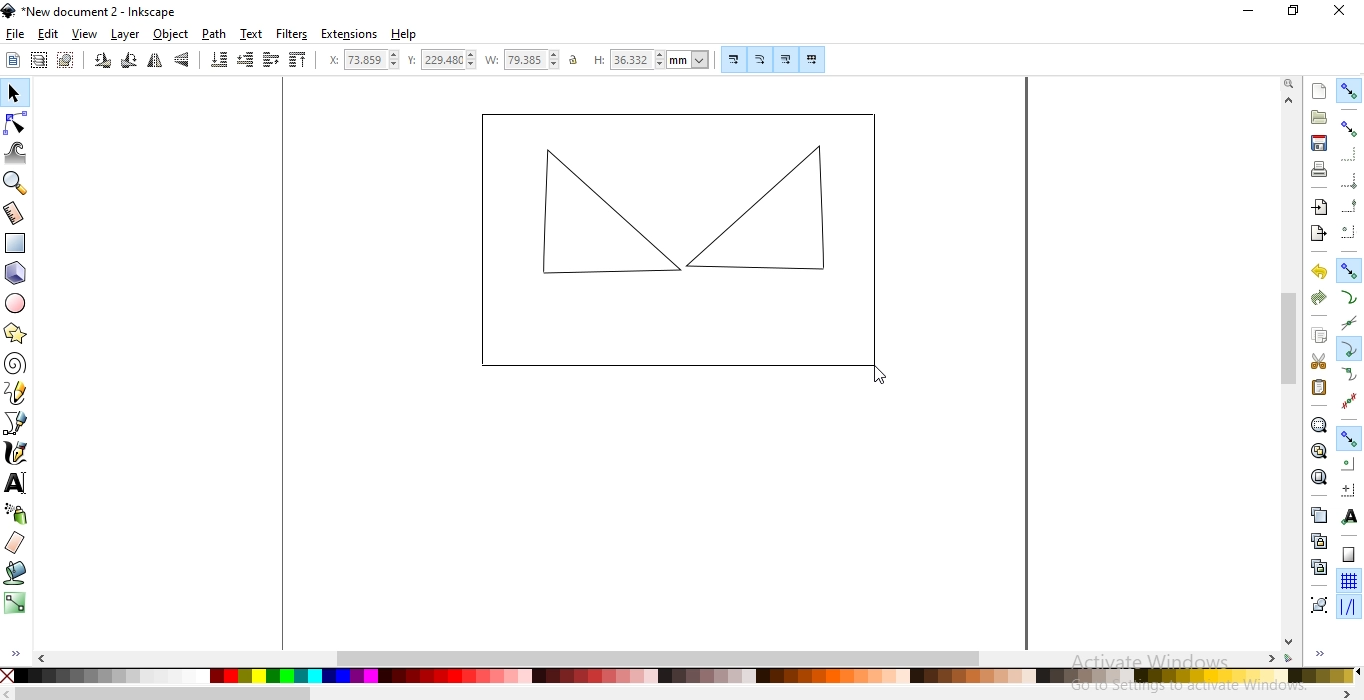 Image resolution: width=1364 pixels, height=700 pixels. I want to click on expand/hide sidebar, so click(1323, 654).